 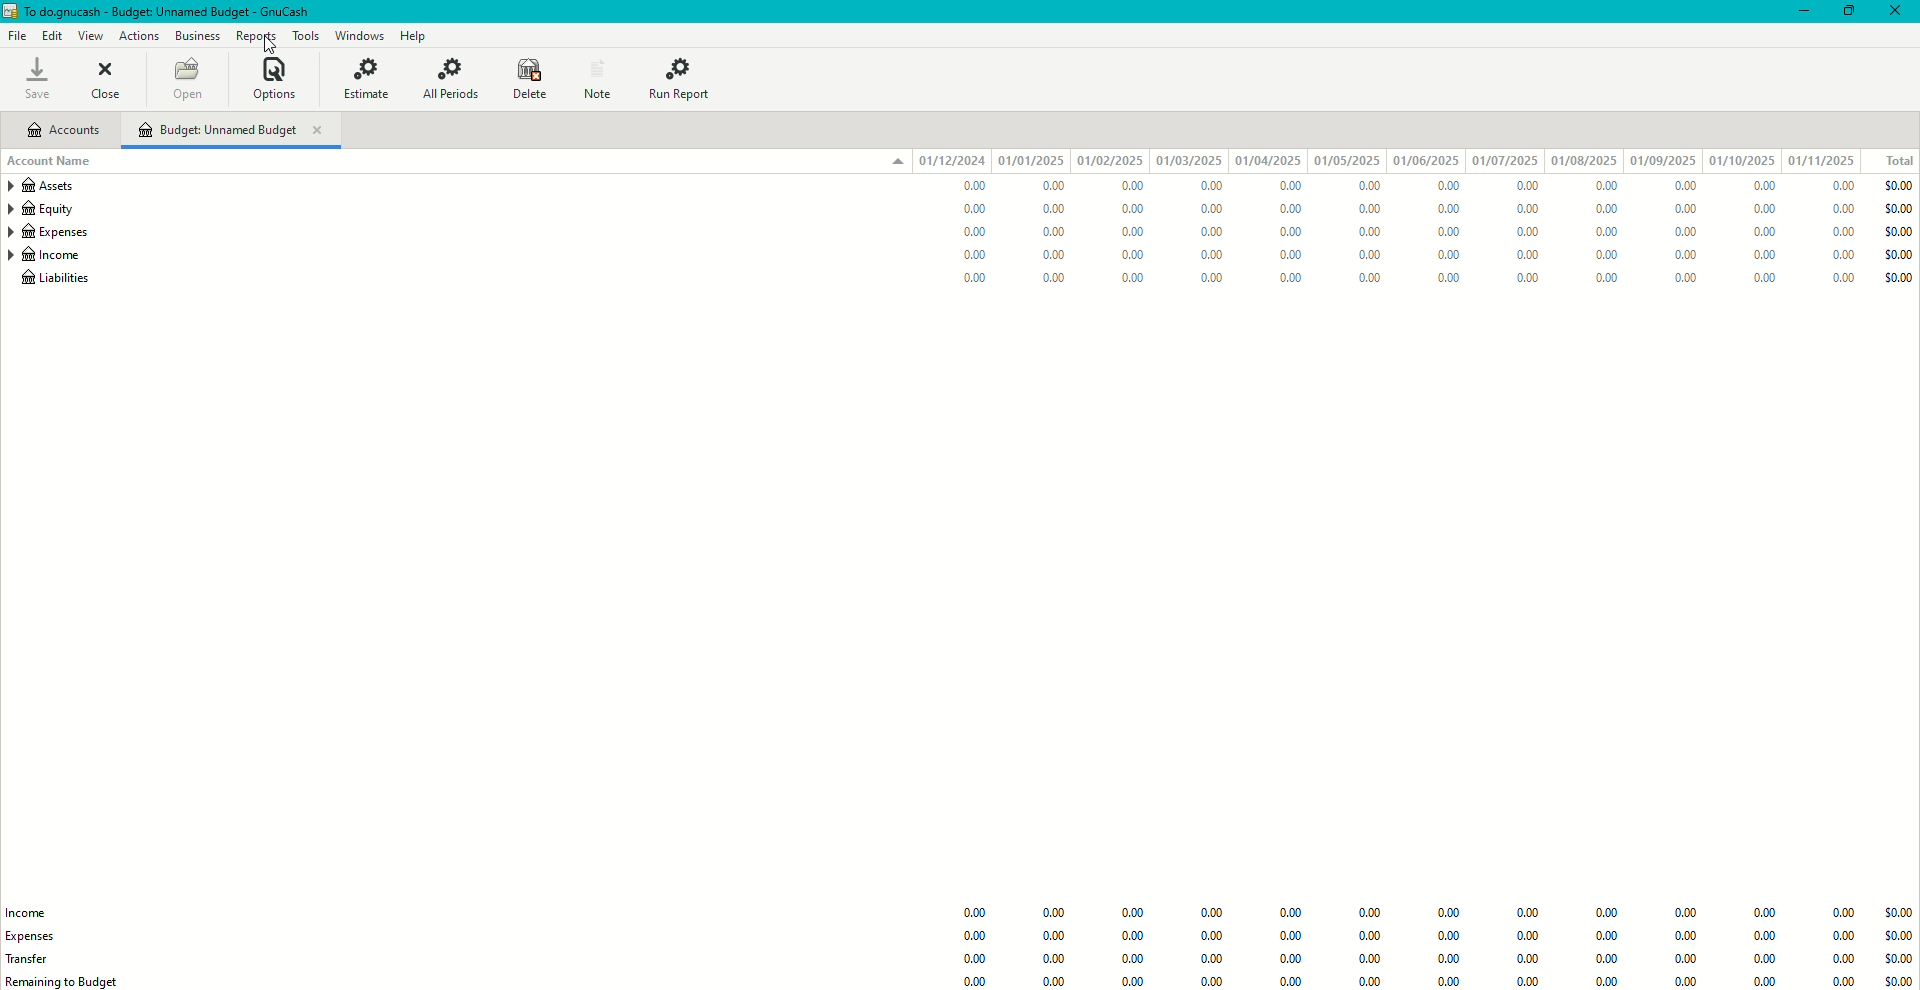 What do you see at coordinates (1762, 186) in the screenshot?
I see `0.00` at bounding box center [1762, 186].